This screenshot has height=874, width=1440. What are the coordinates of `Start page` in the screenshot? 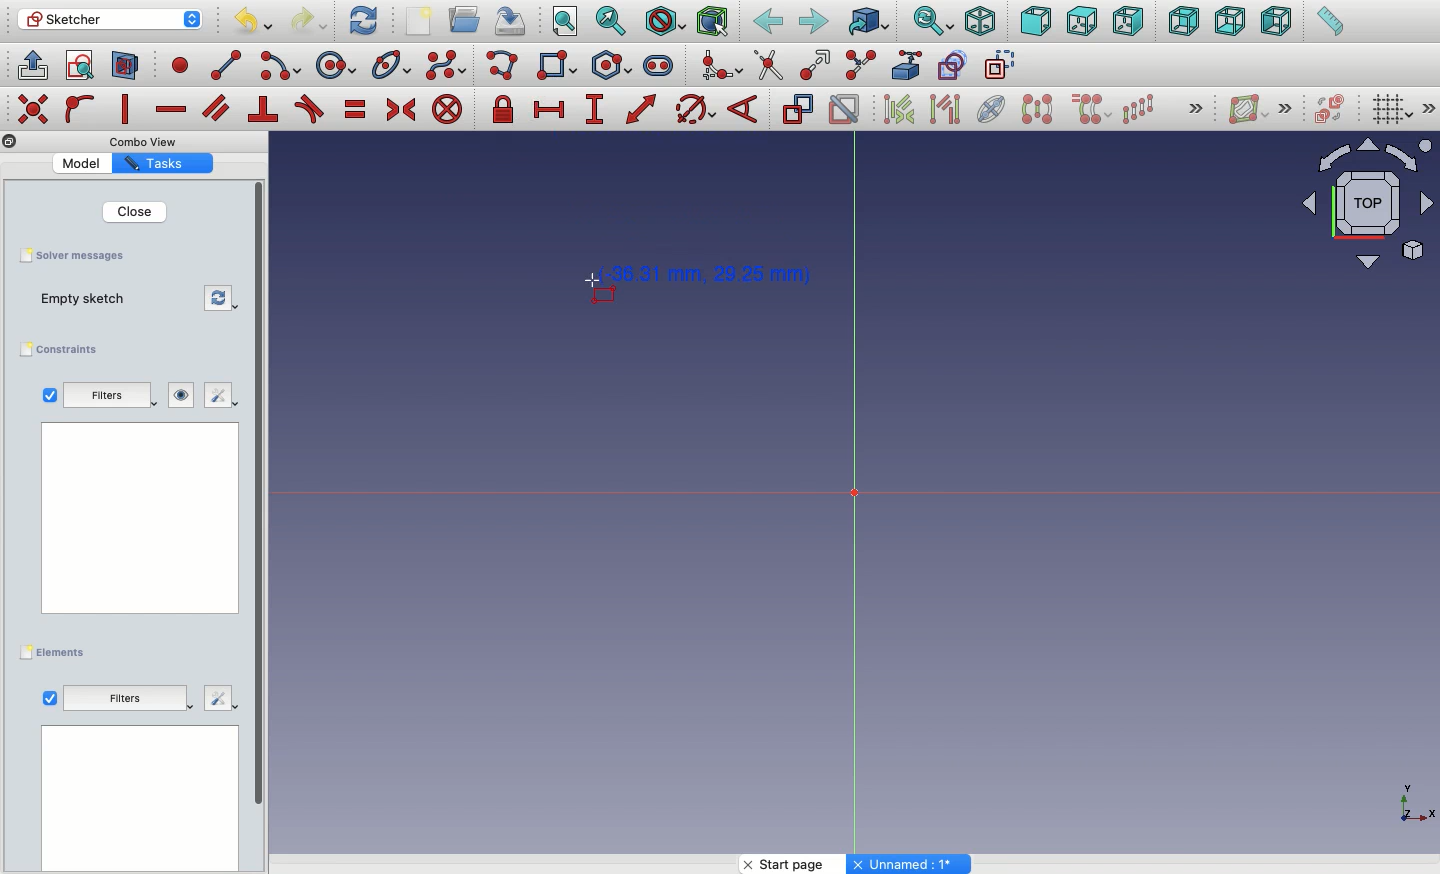 It's located at (795, 864).